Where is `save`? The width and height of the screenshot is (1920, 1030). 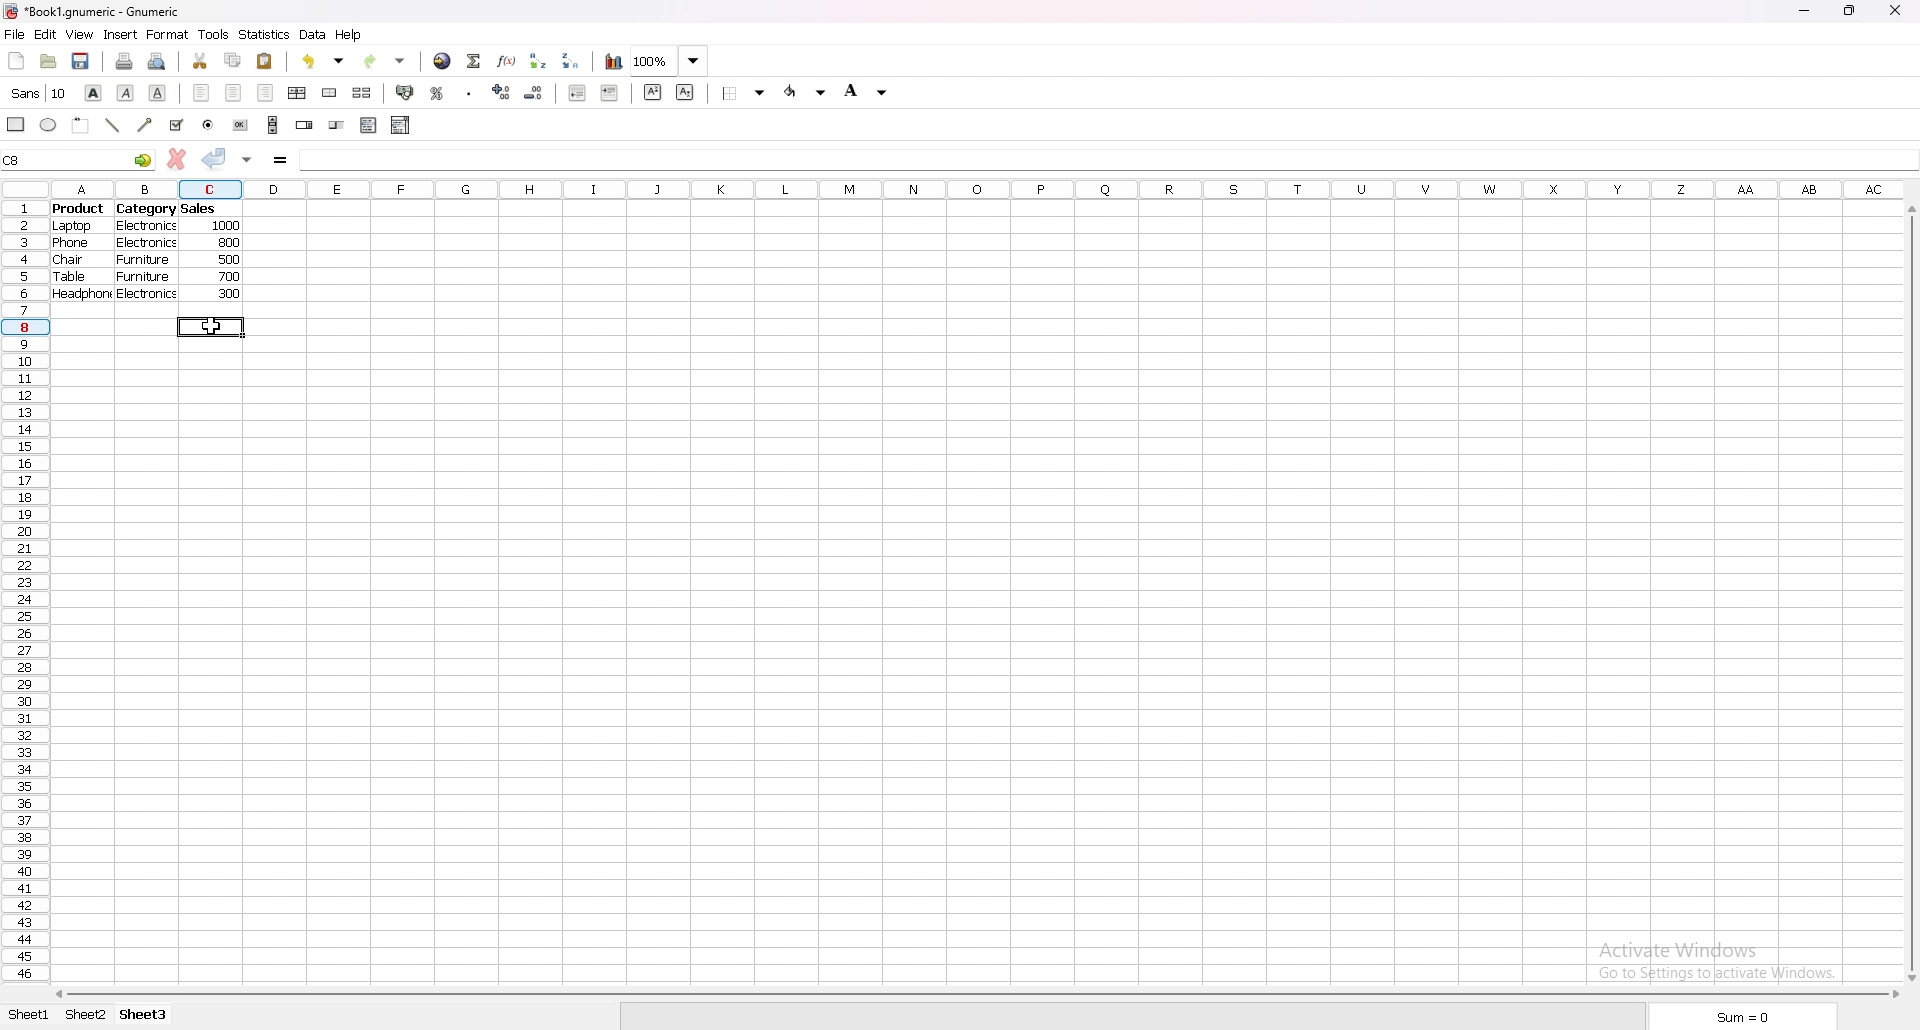 save is located at coordinates (81, 61).